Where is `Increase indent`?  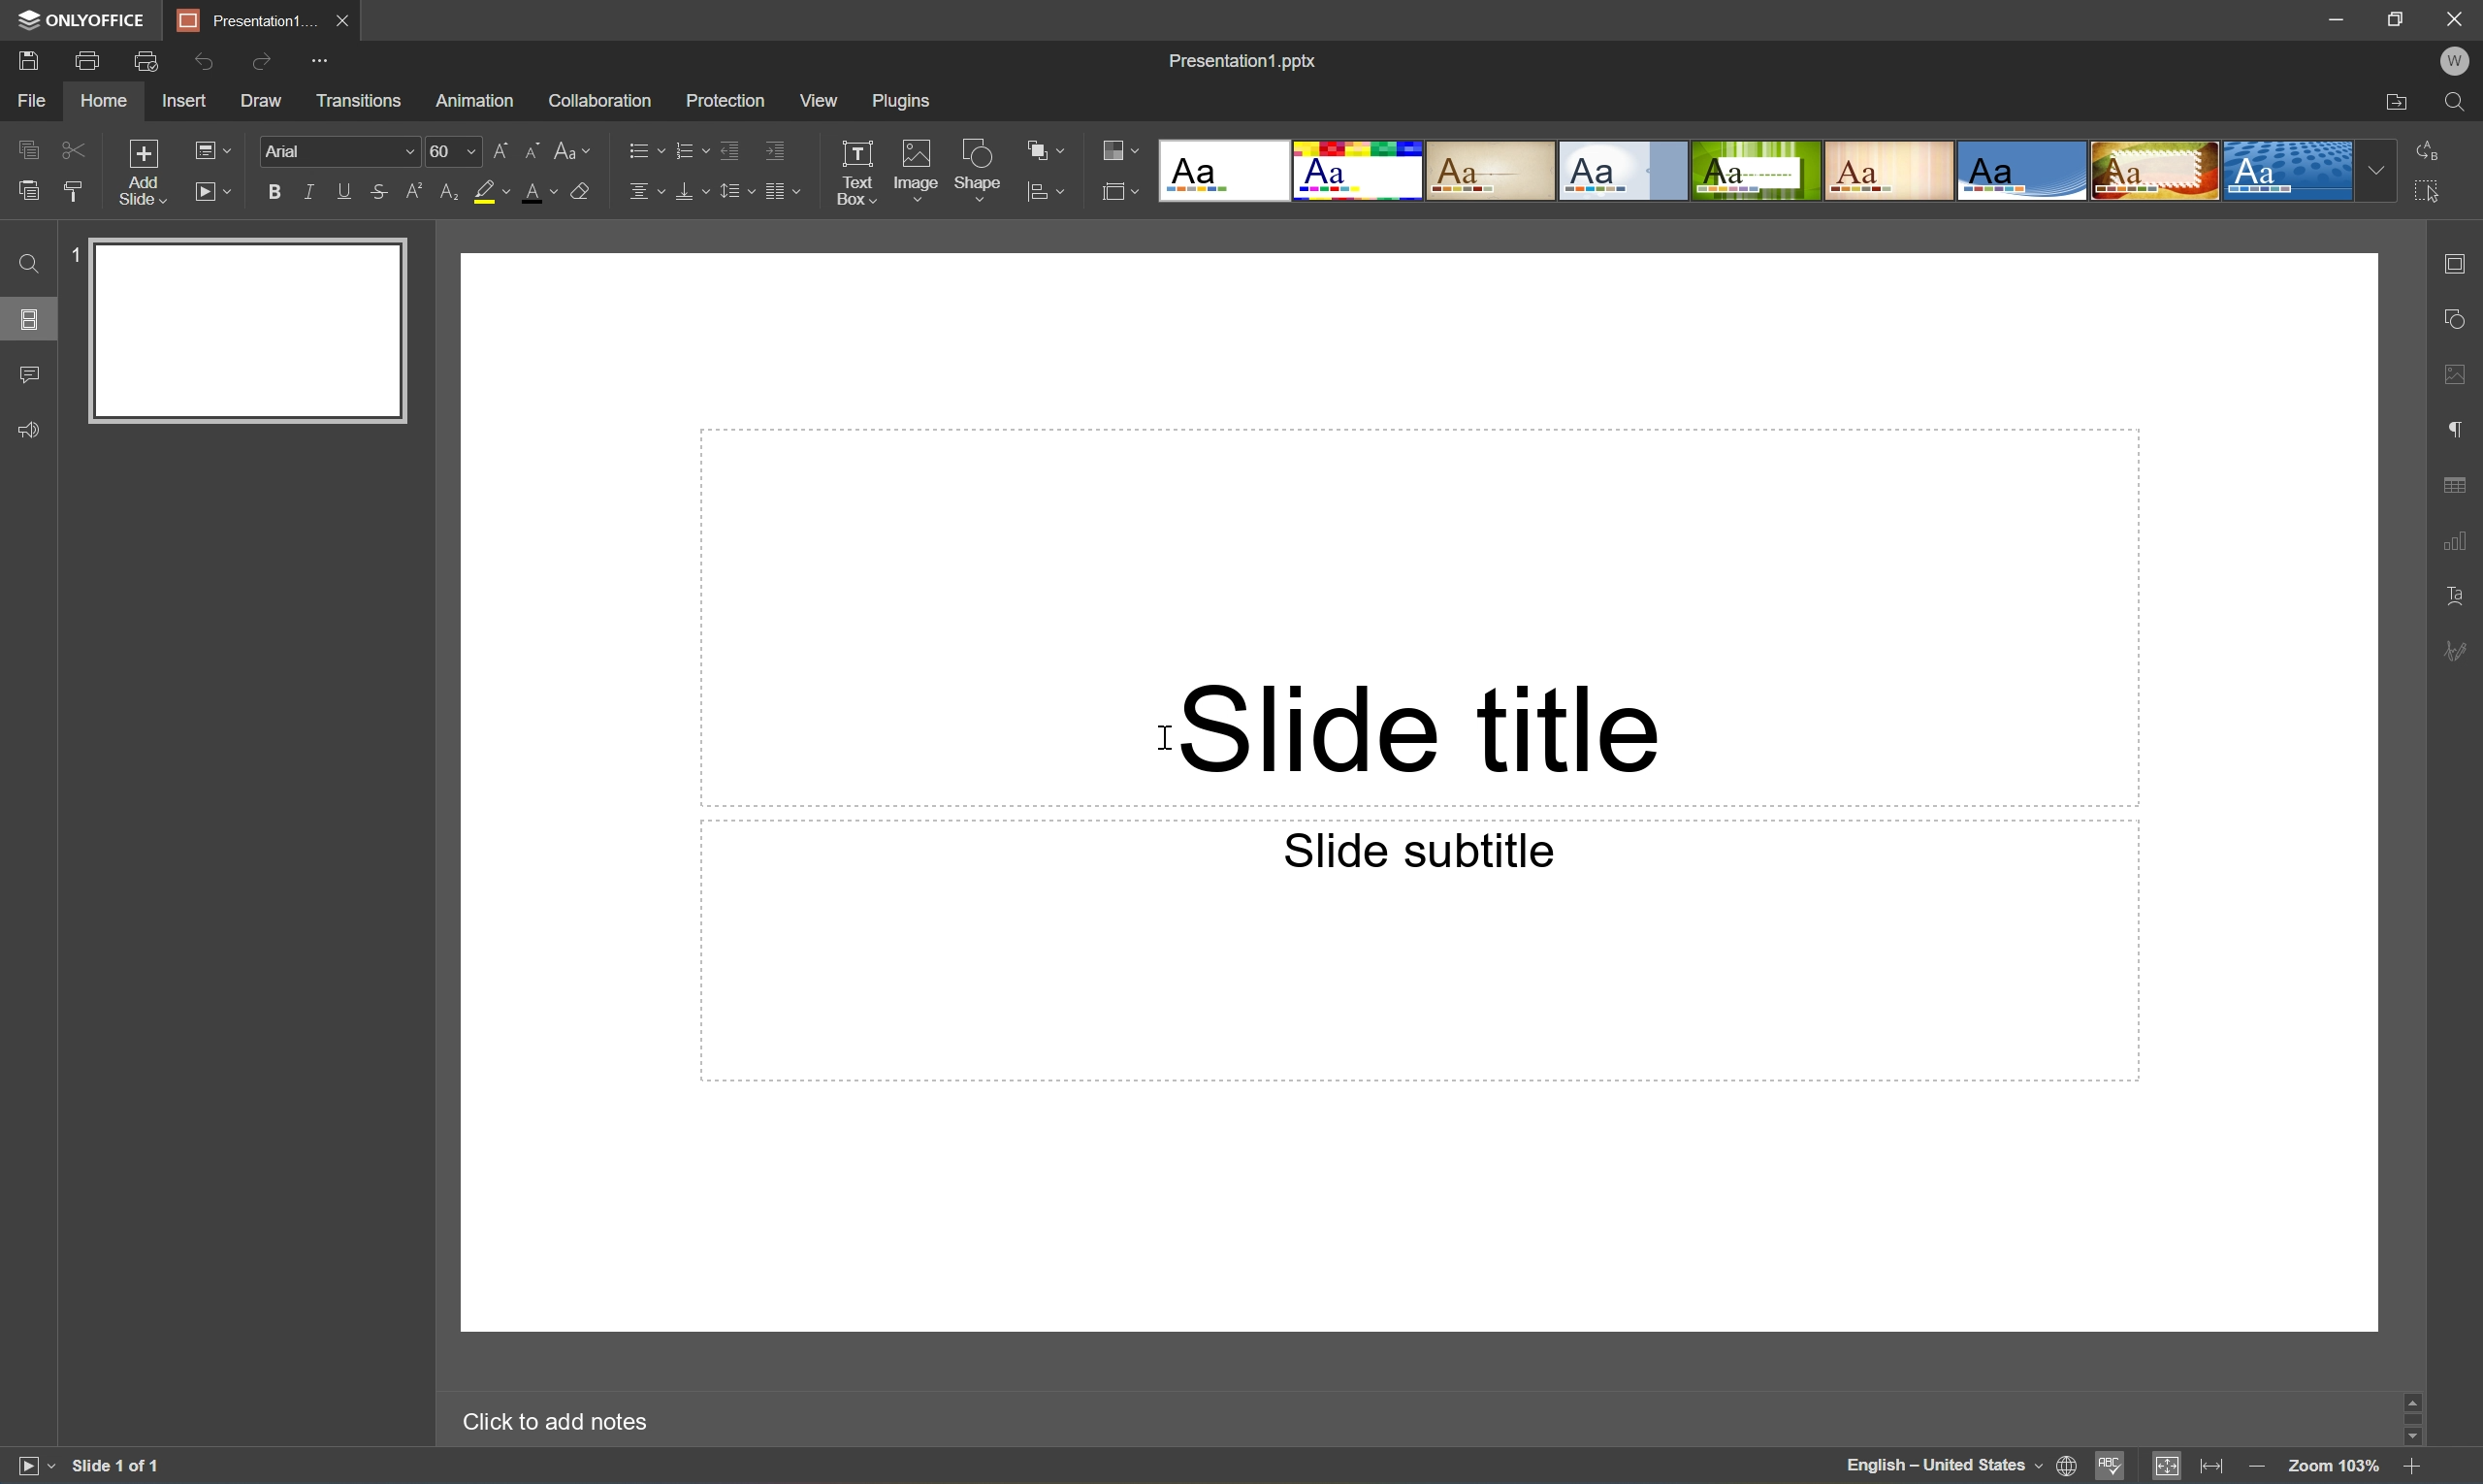
Increase indent is located at coordinates (771, 151).